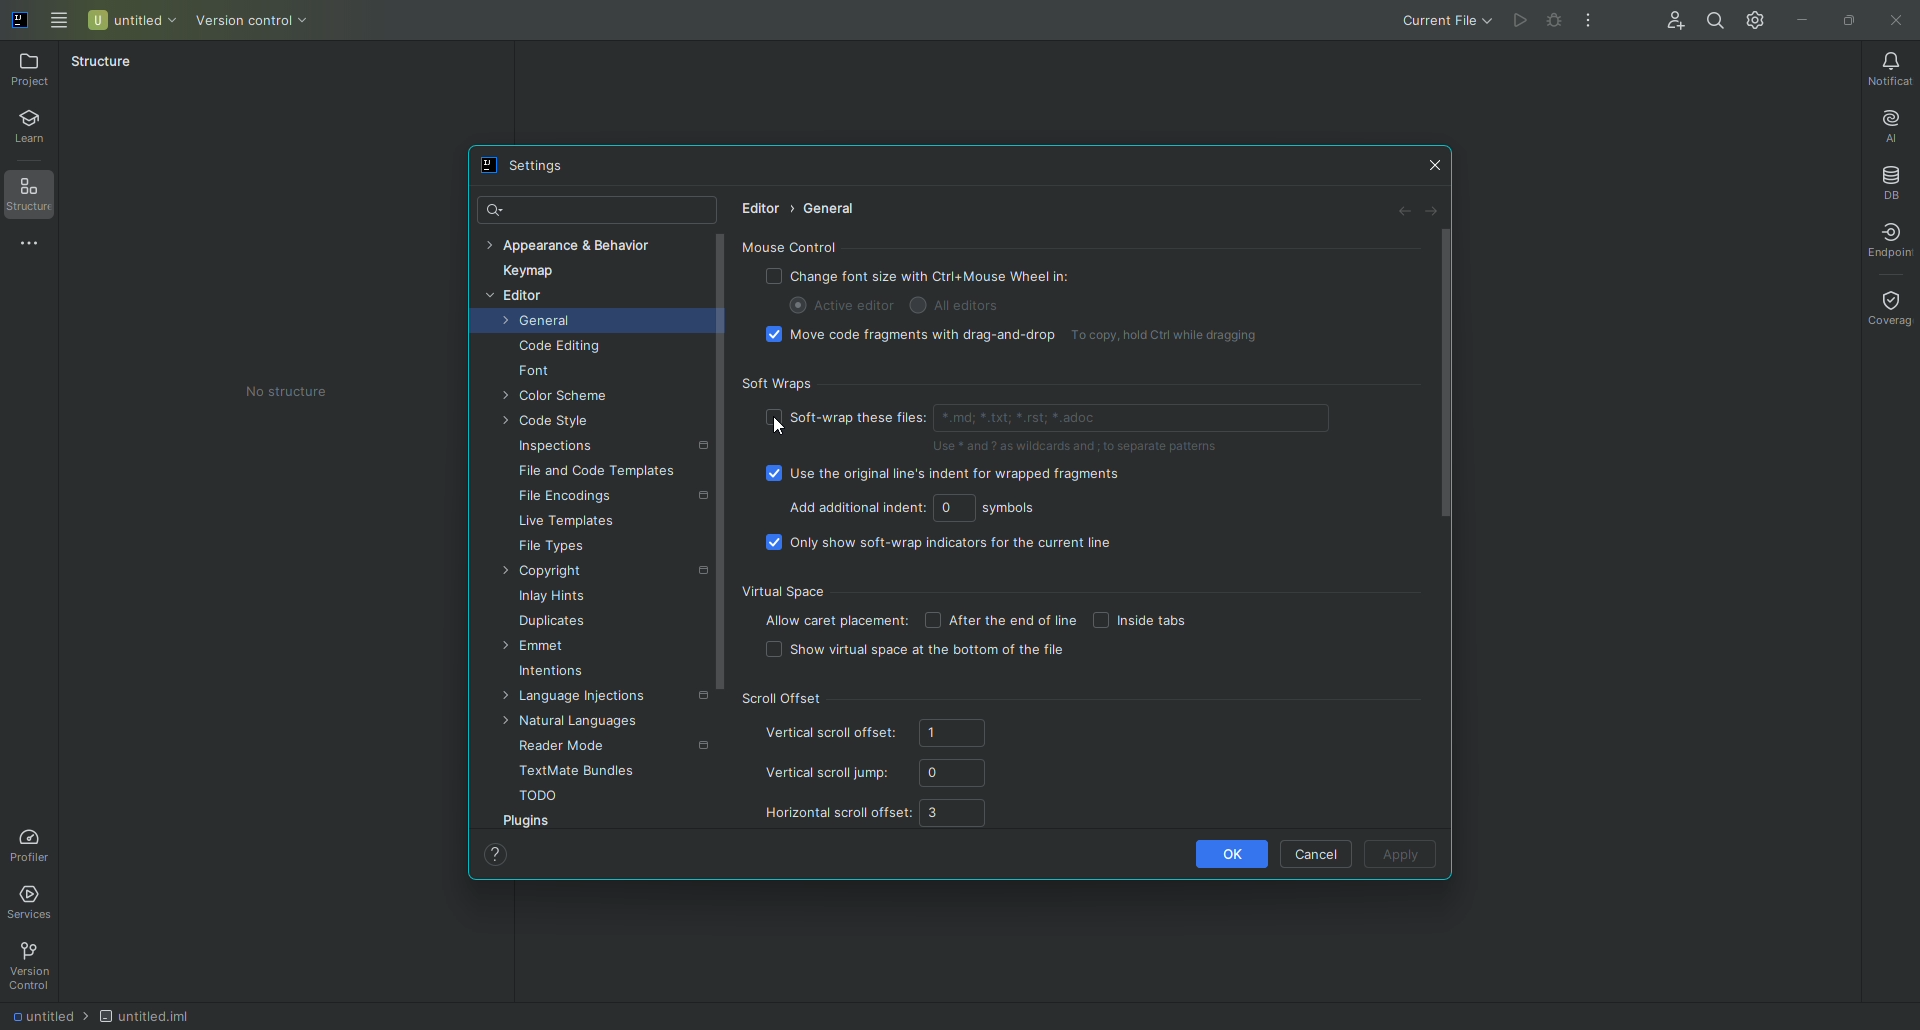 This screenshot has width=1920, height=1030. Describe the element at coordinates (1317, 854) in the screenshot. I see `Cancel` at that location.